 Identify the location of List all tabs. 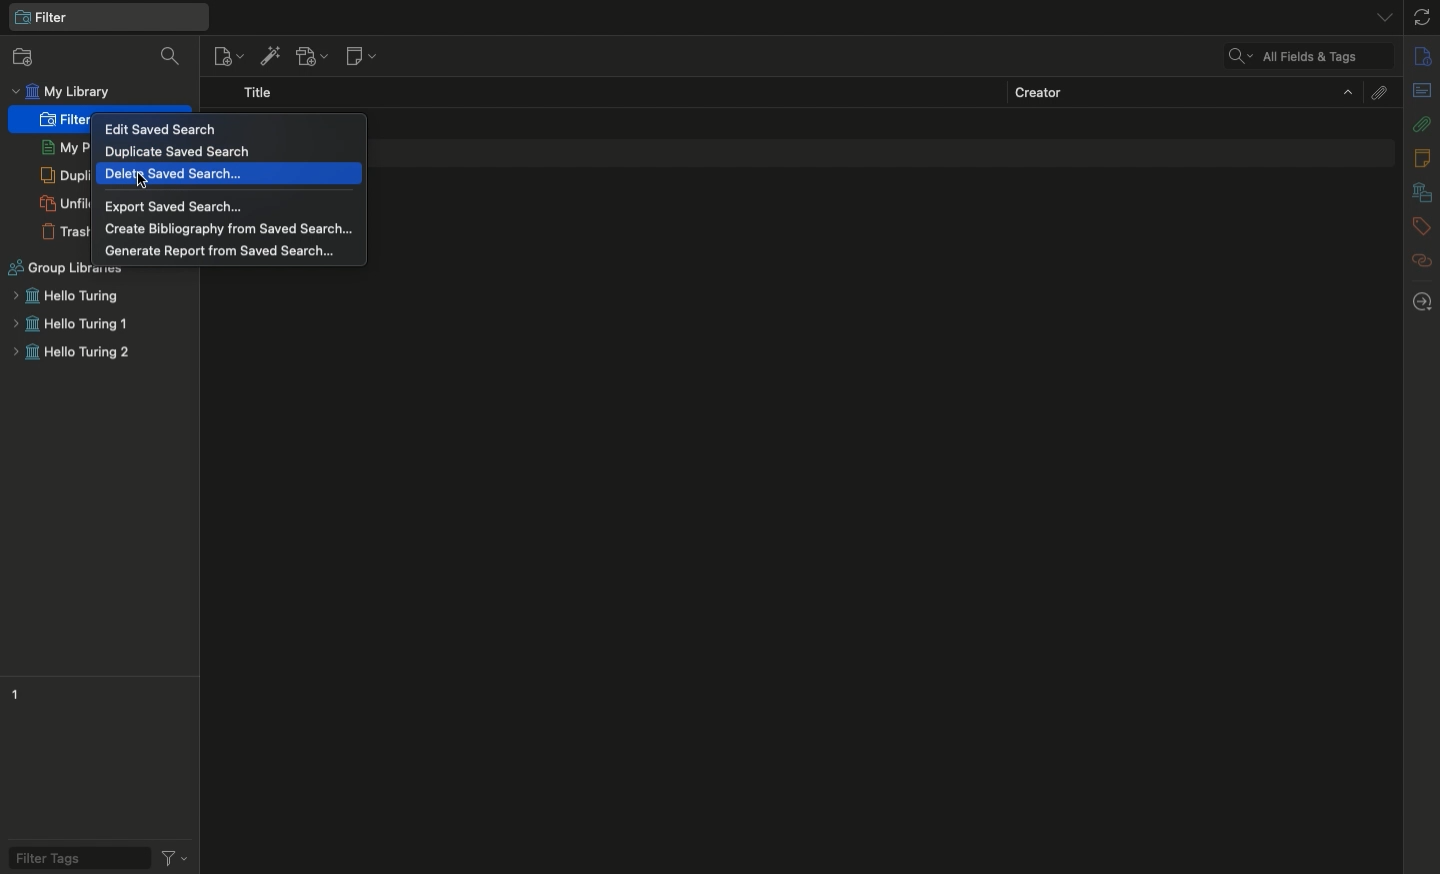
(1377, 16).